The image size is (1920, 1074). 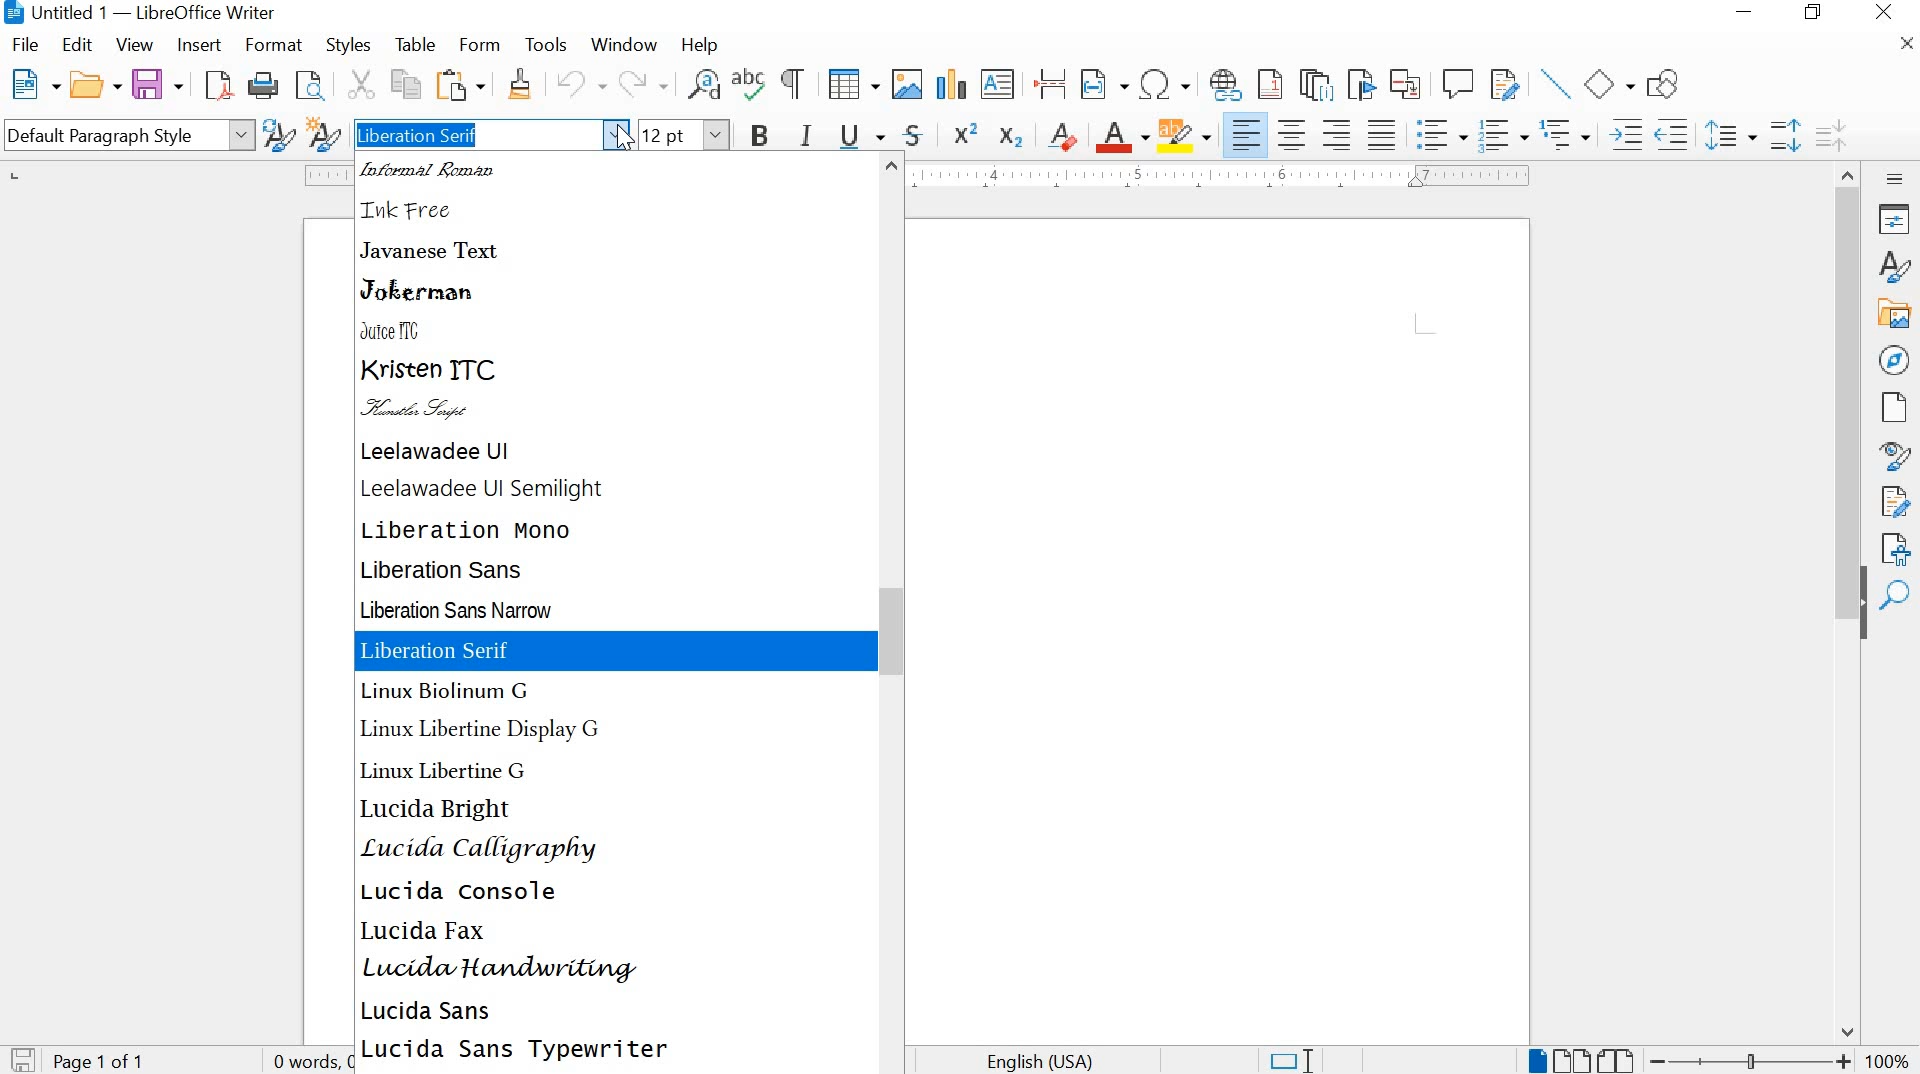 What do you see at coordinates (1895, 267) in the screenshot?
I see `STYLES` at bounding box center [1895, 267].